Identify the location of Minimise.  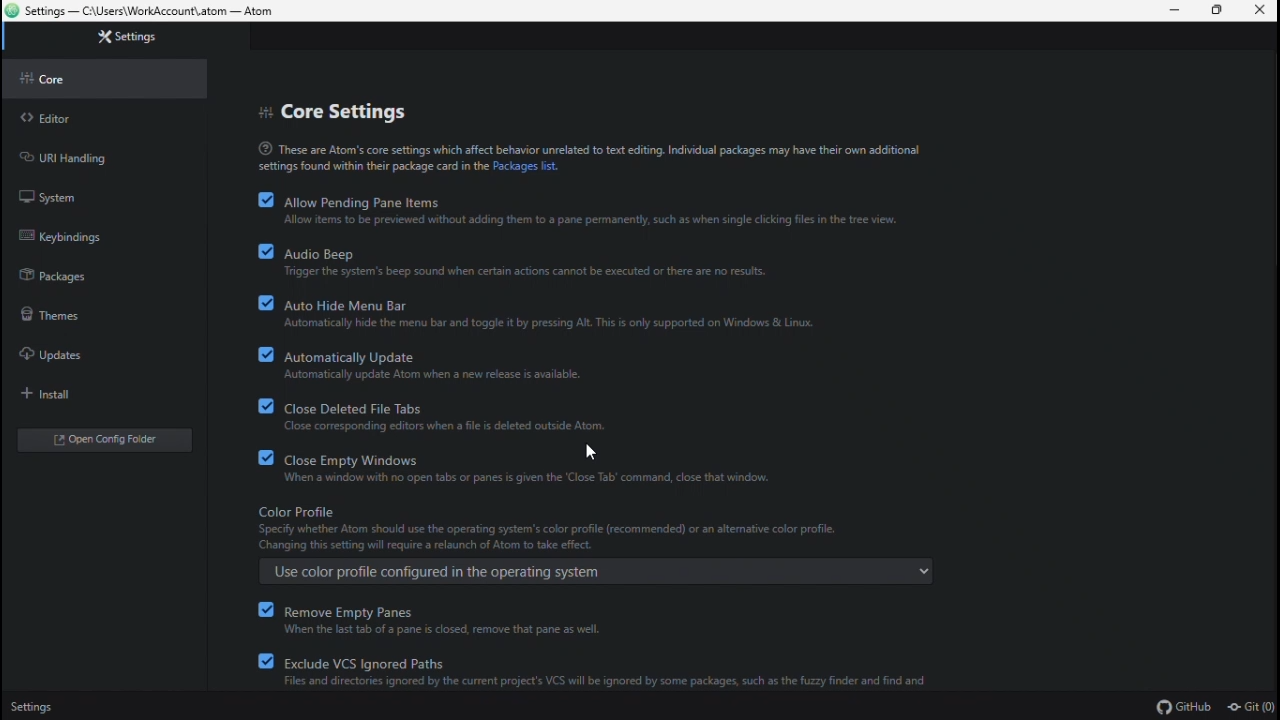
(1170, 11).